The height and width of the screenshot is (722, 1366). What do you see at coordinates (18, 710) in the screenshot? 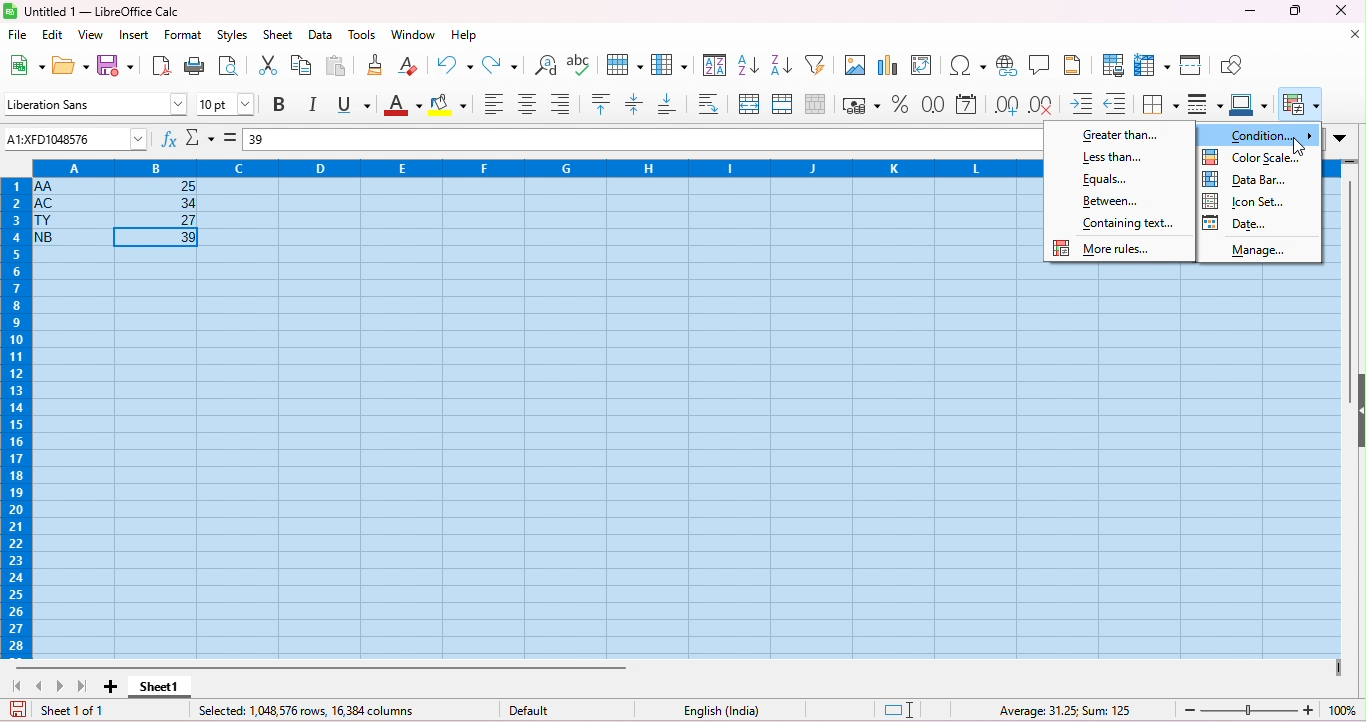
I see `save` at bounding box center [18, 710].